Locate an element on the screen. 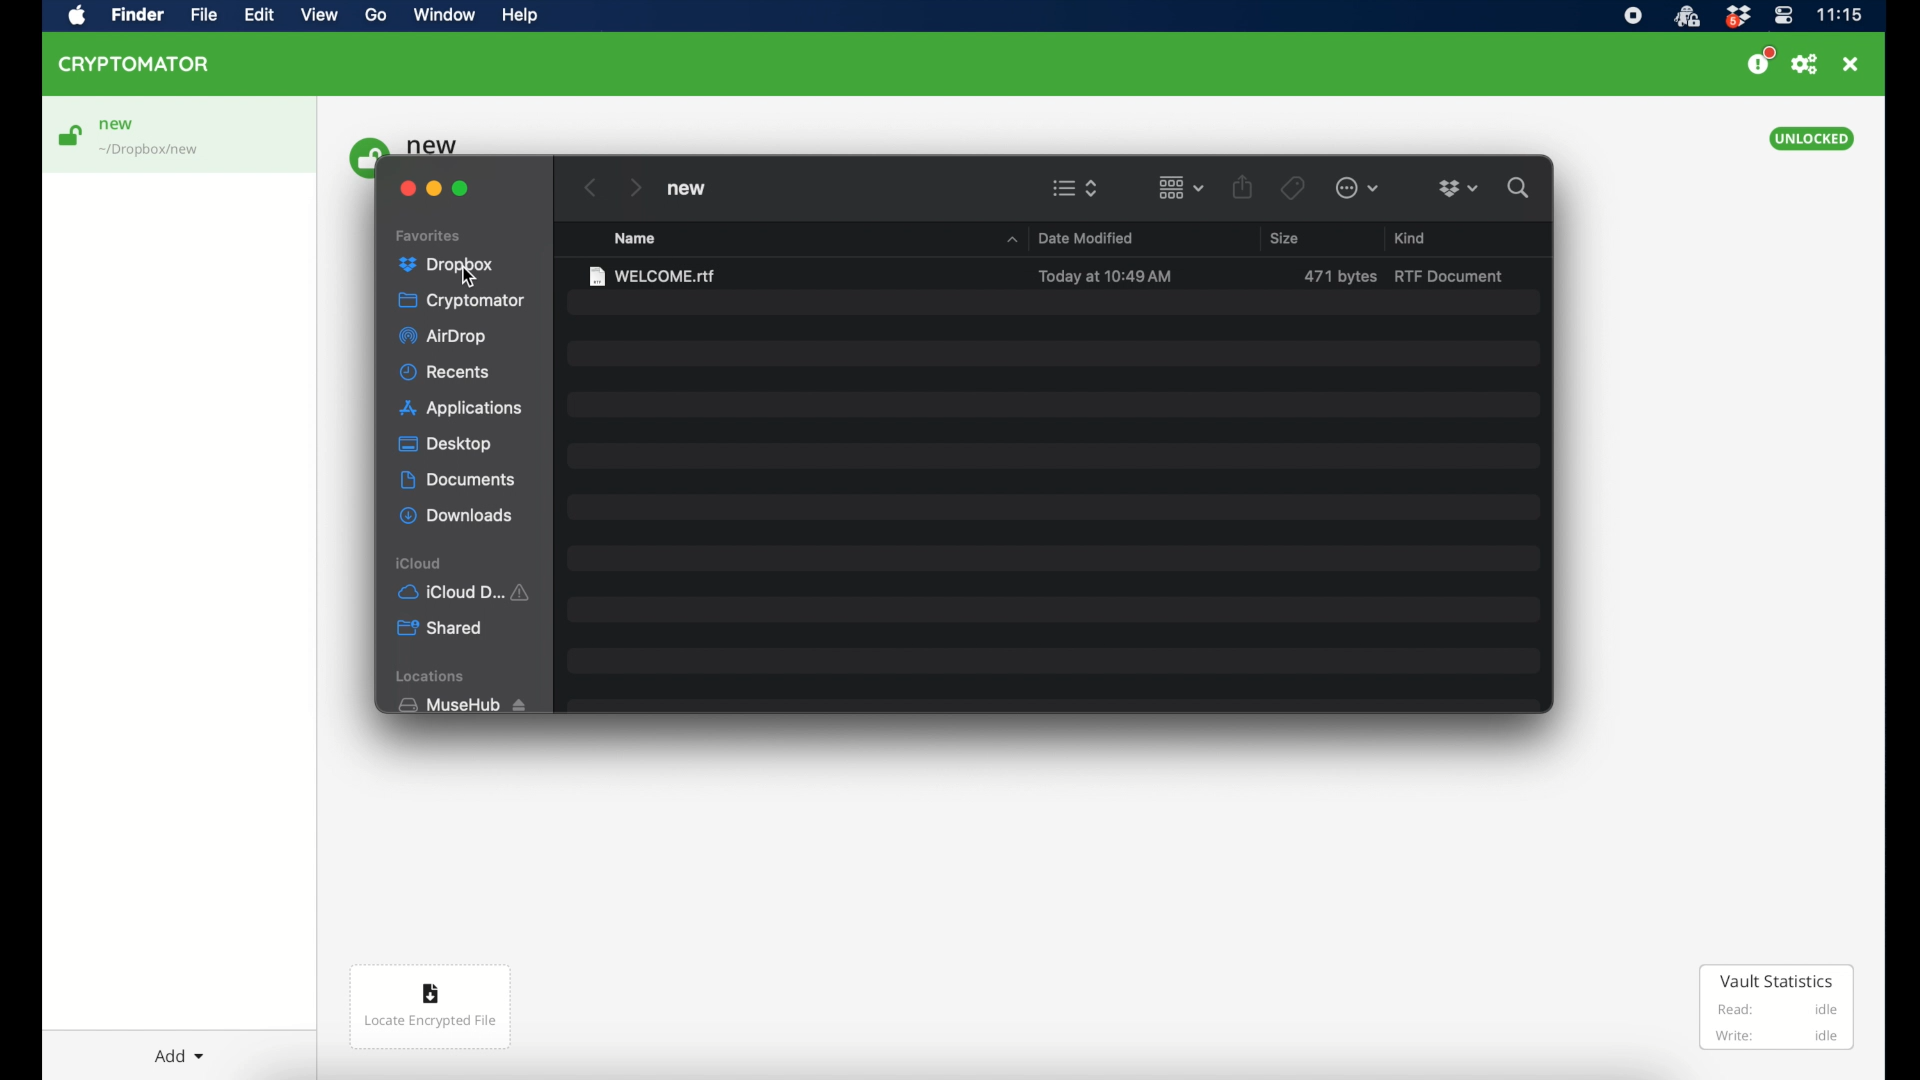 This screenshot has width=1920, height=1080. maximize is located at coordinates (461, 188).